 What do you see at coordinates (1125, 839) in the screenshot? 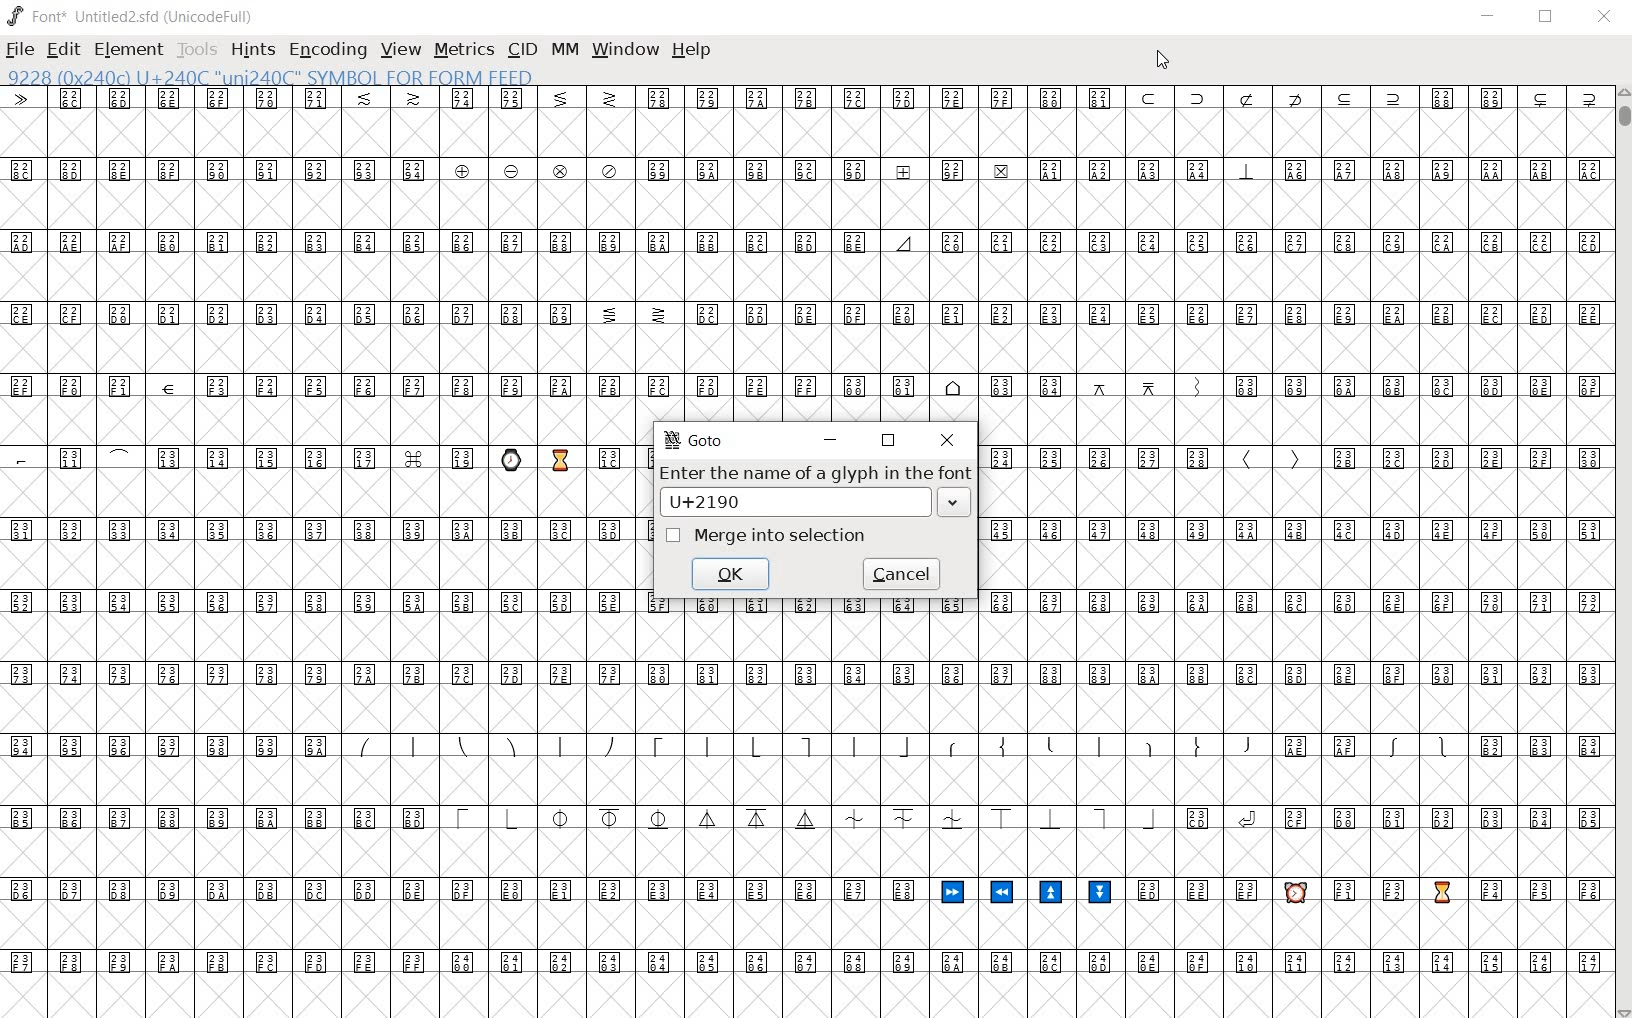
I see `glyphs characters` at bounding box center [1125, 839].